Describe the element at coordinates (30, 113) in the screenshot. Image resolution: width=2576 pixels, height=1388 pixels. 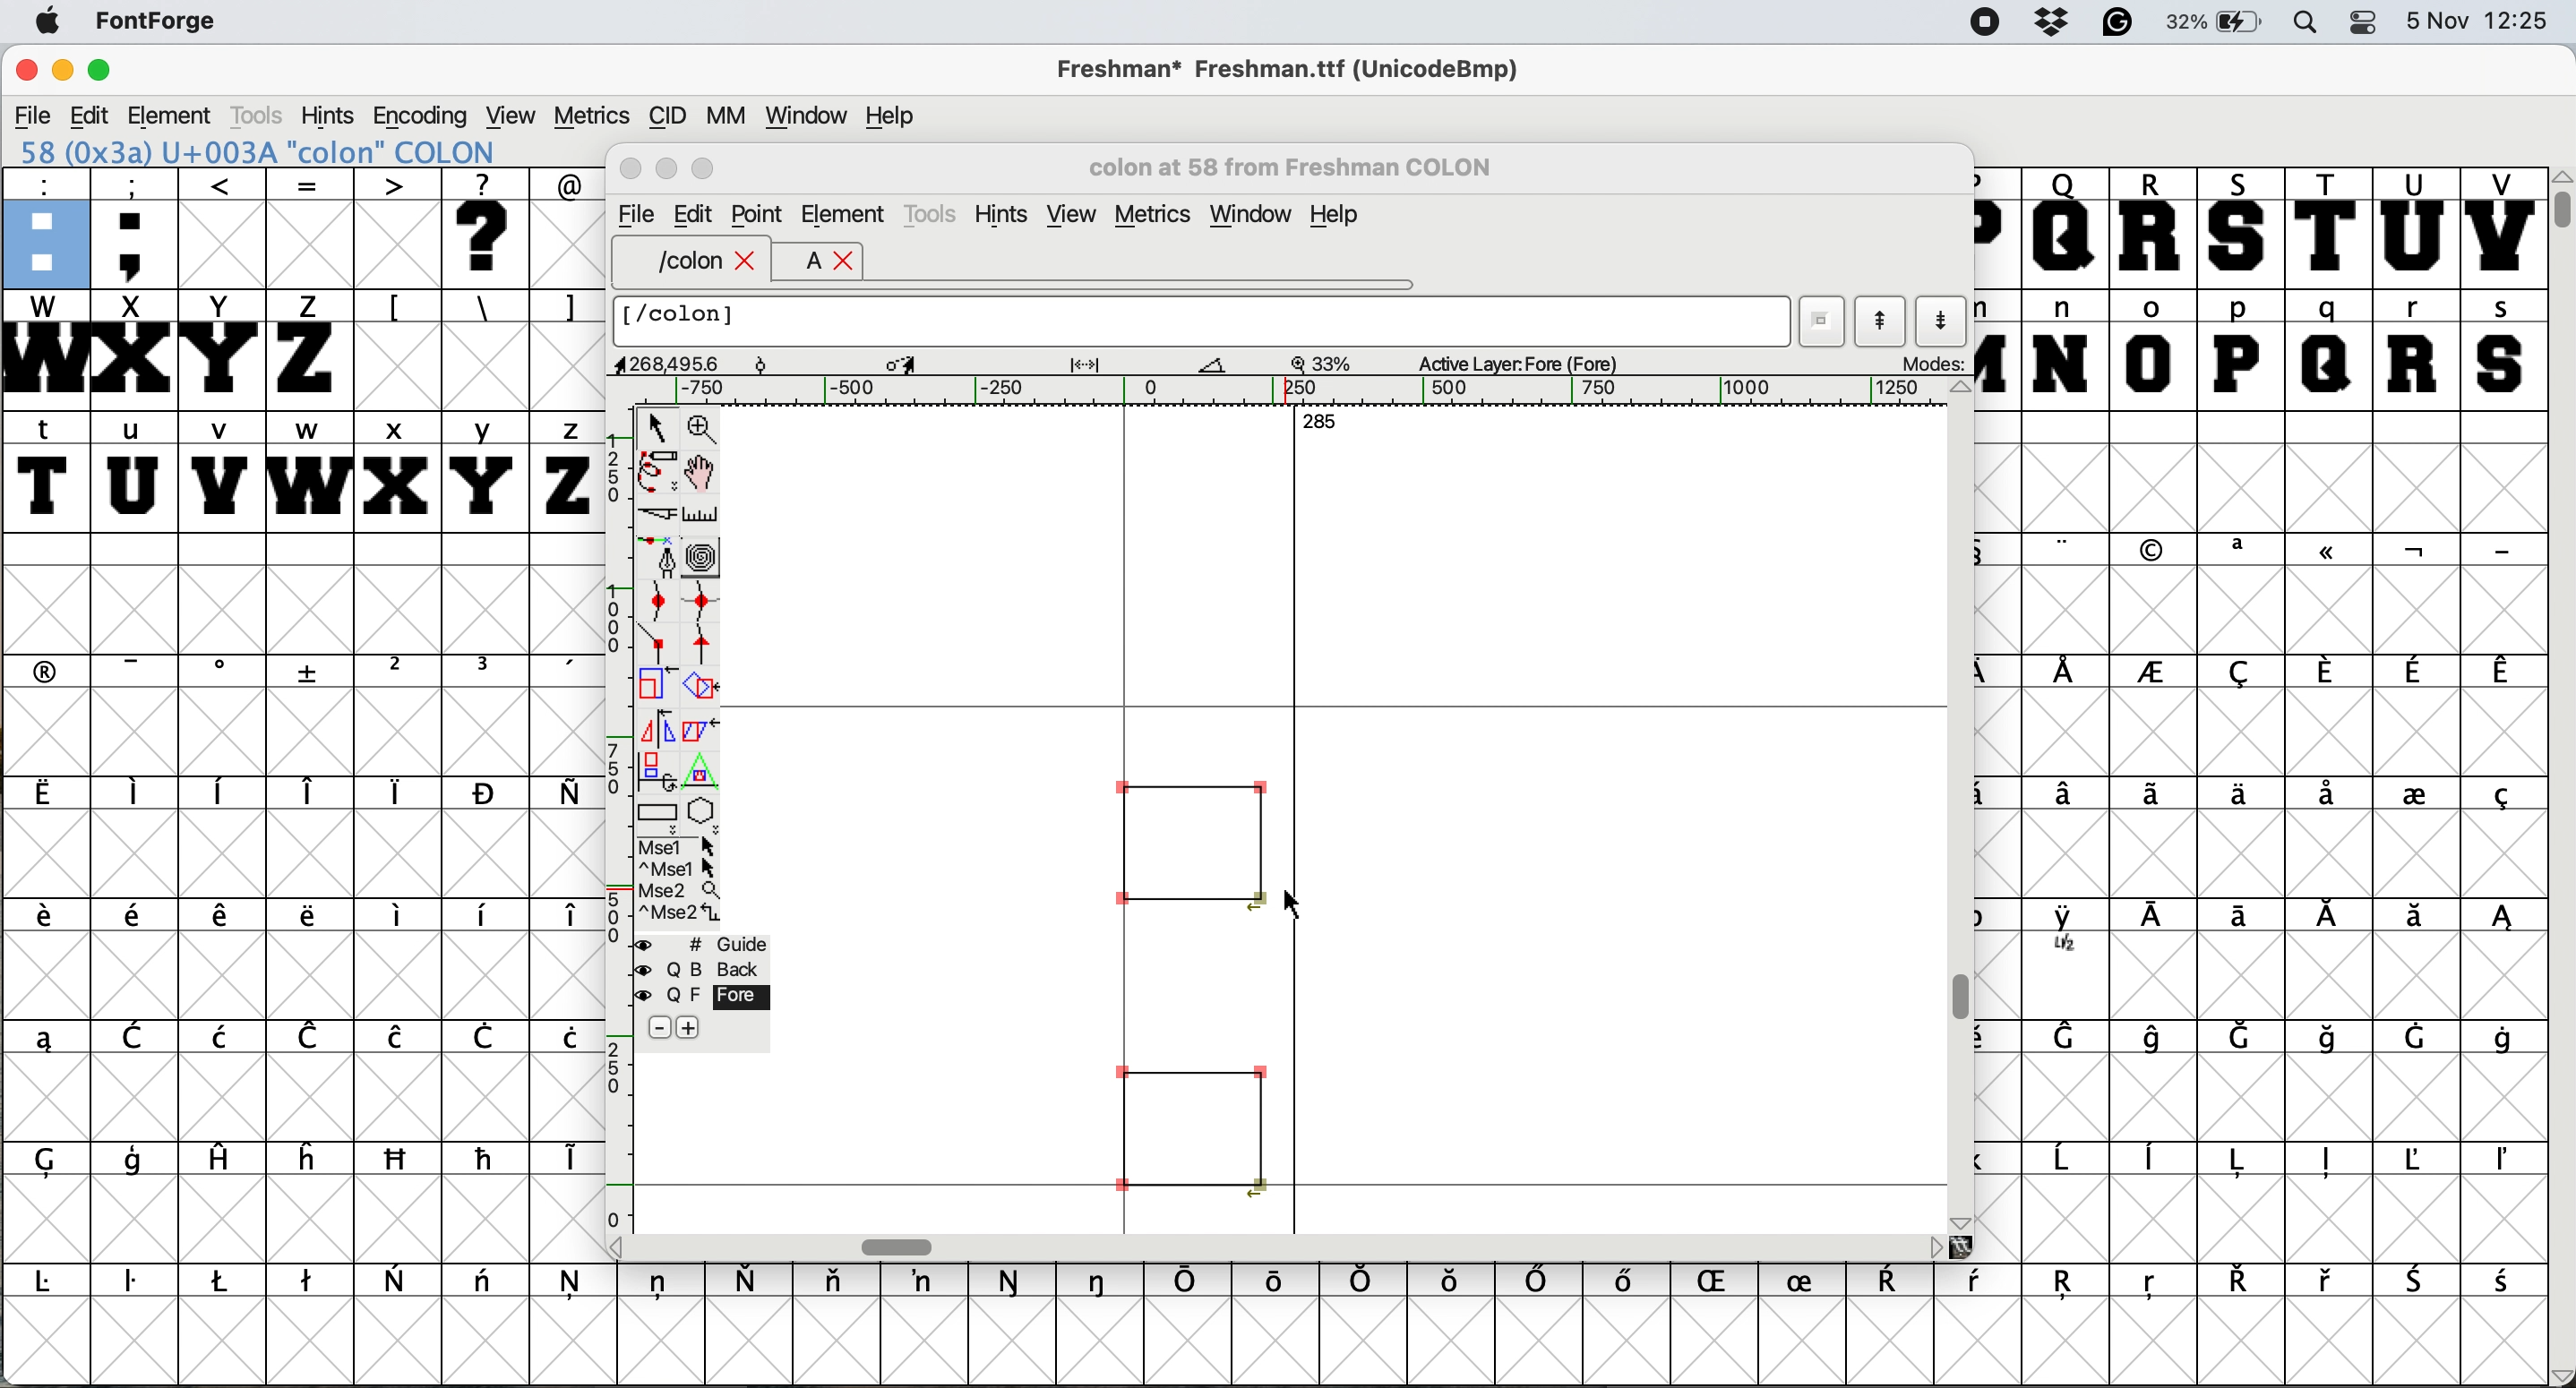
I see `file` at that location.